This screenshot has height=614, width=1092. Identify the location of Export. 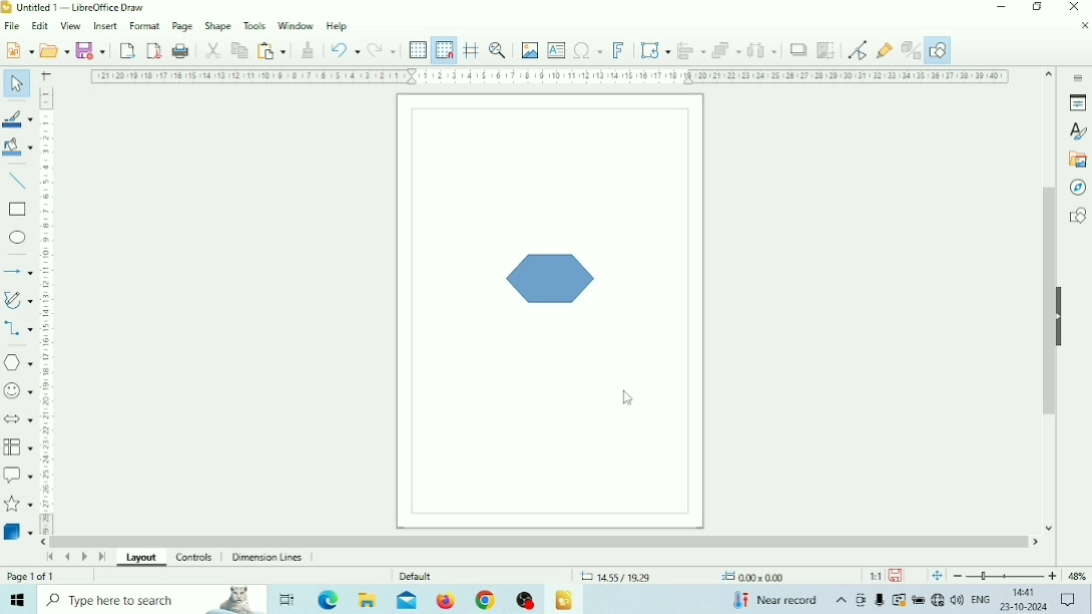
(127, 50).